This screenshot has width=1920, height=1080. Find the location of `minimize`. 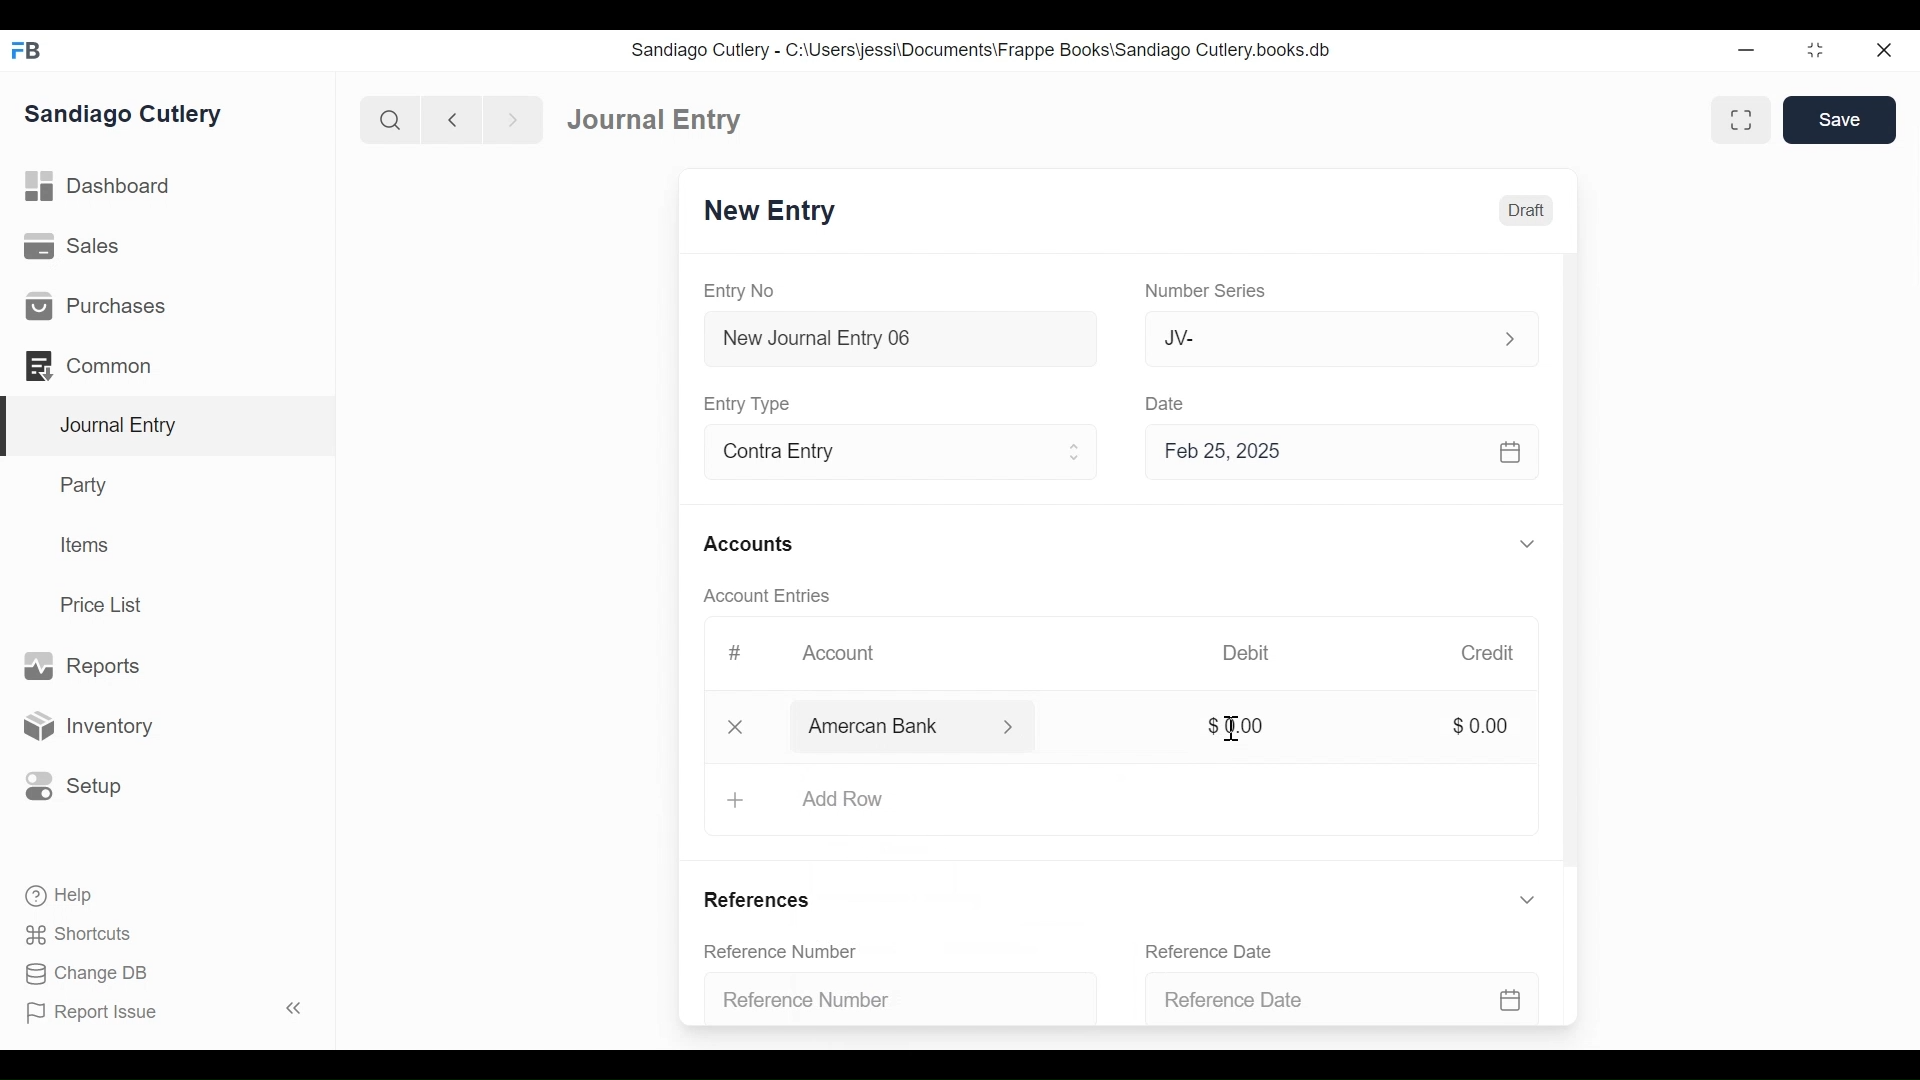

minimize is located at coordinates (1747, 49).